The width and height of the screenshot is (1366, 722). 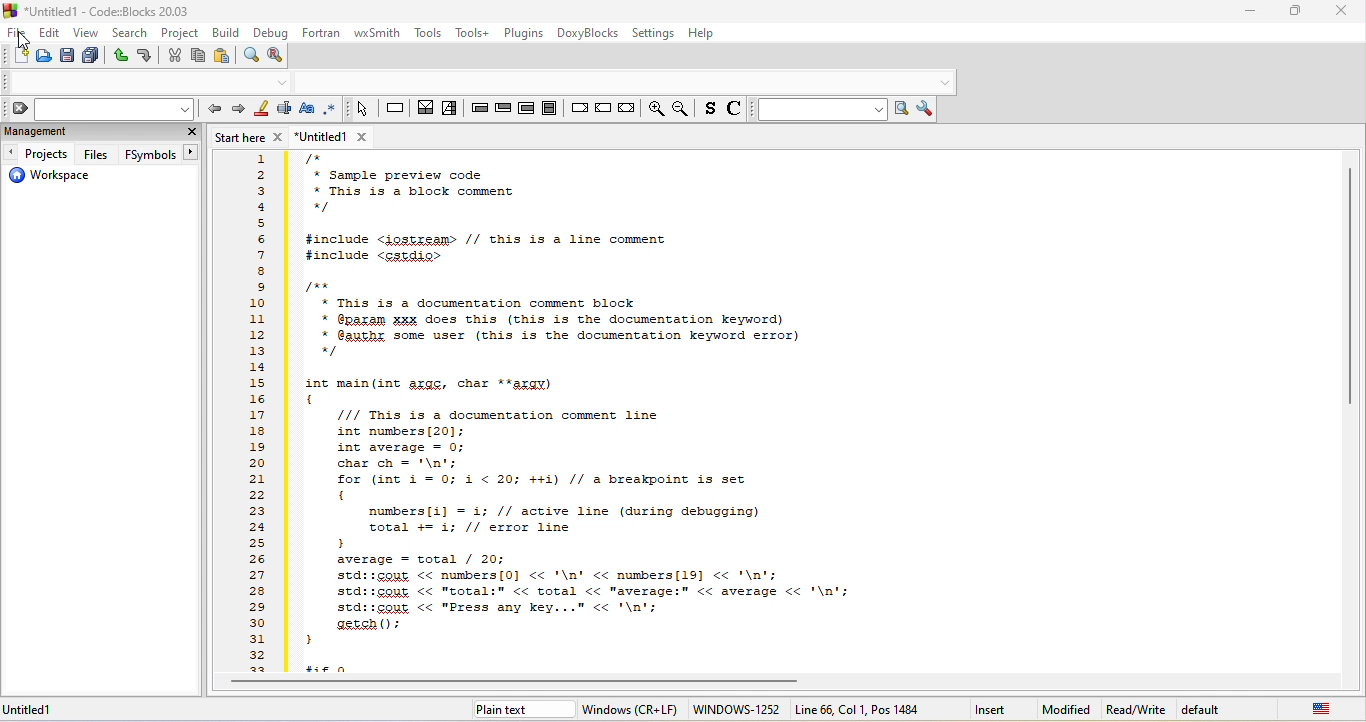 What do you see at coordinates (213, 110) in the screenshot?
I see `prev` at bounding box center [213, 110].